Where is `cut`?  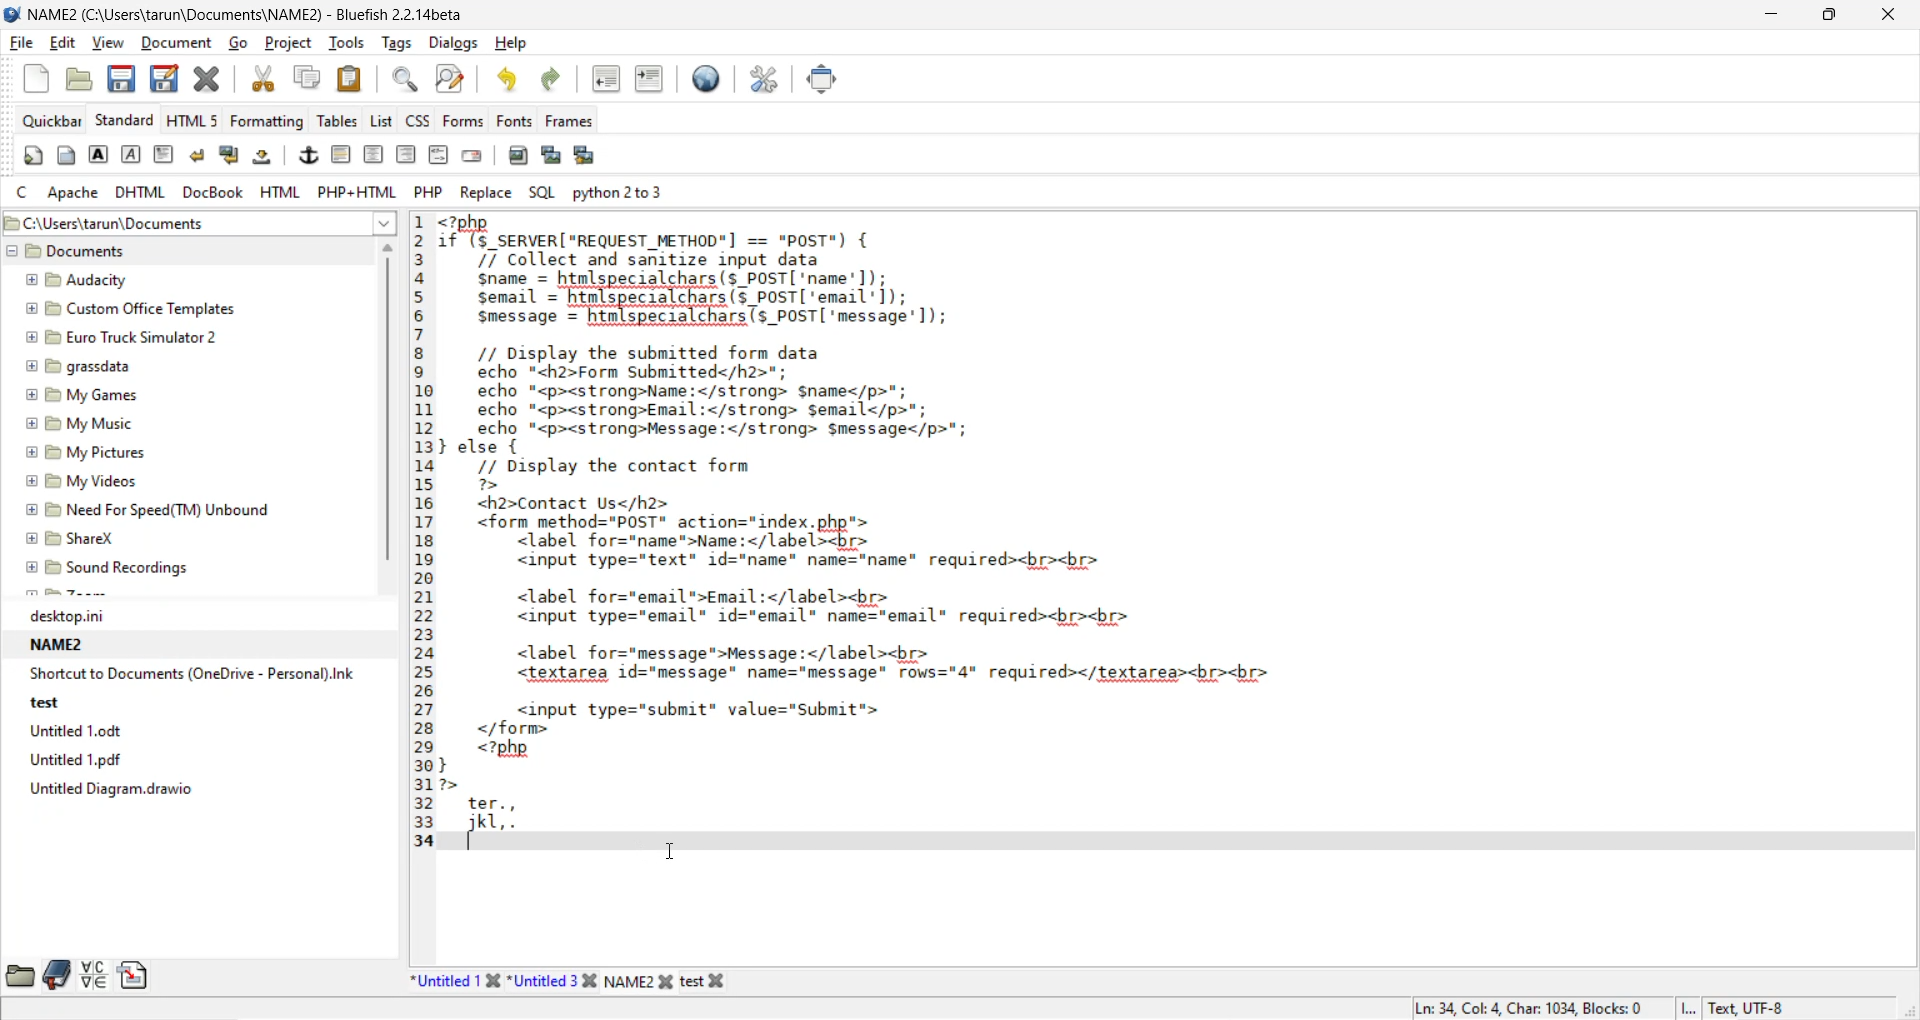
cut is located at coordinates (267, 80).